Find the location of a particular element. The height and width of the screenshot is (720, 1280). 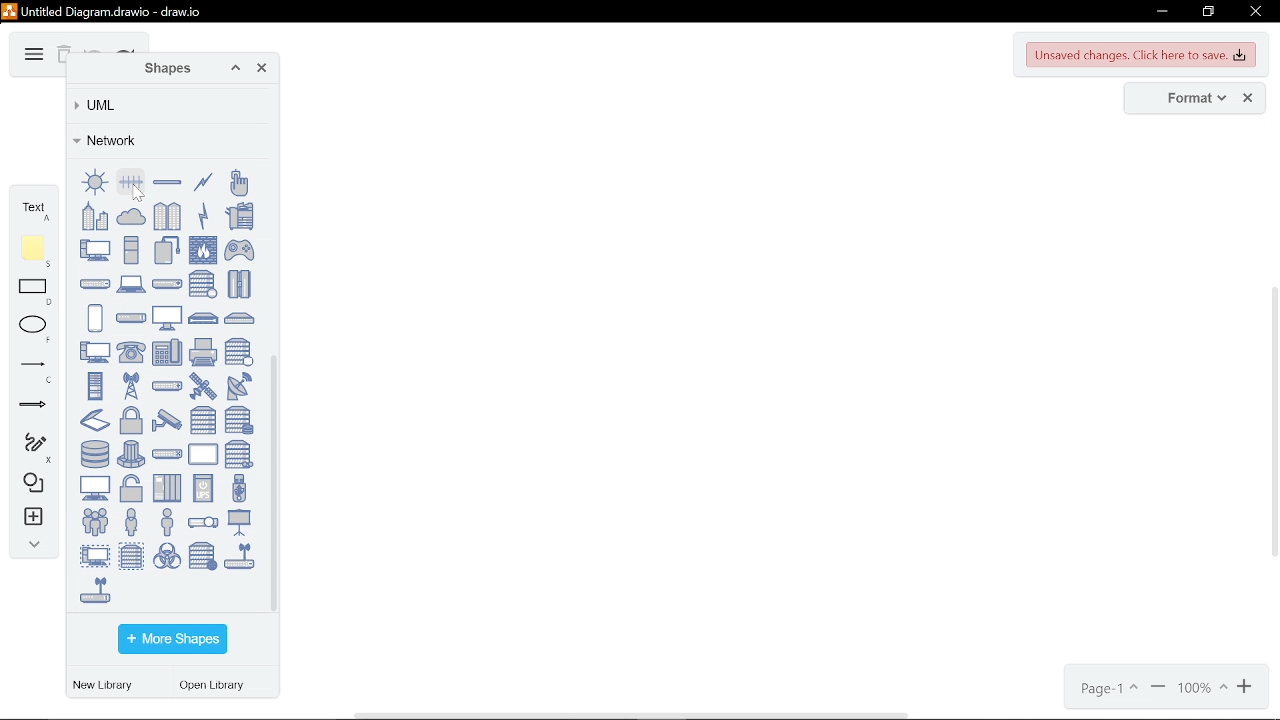

UPS enterprise is located at coordinates (167, 488).